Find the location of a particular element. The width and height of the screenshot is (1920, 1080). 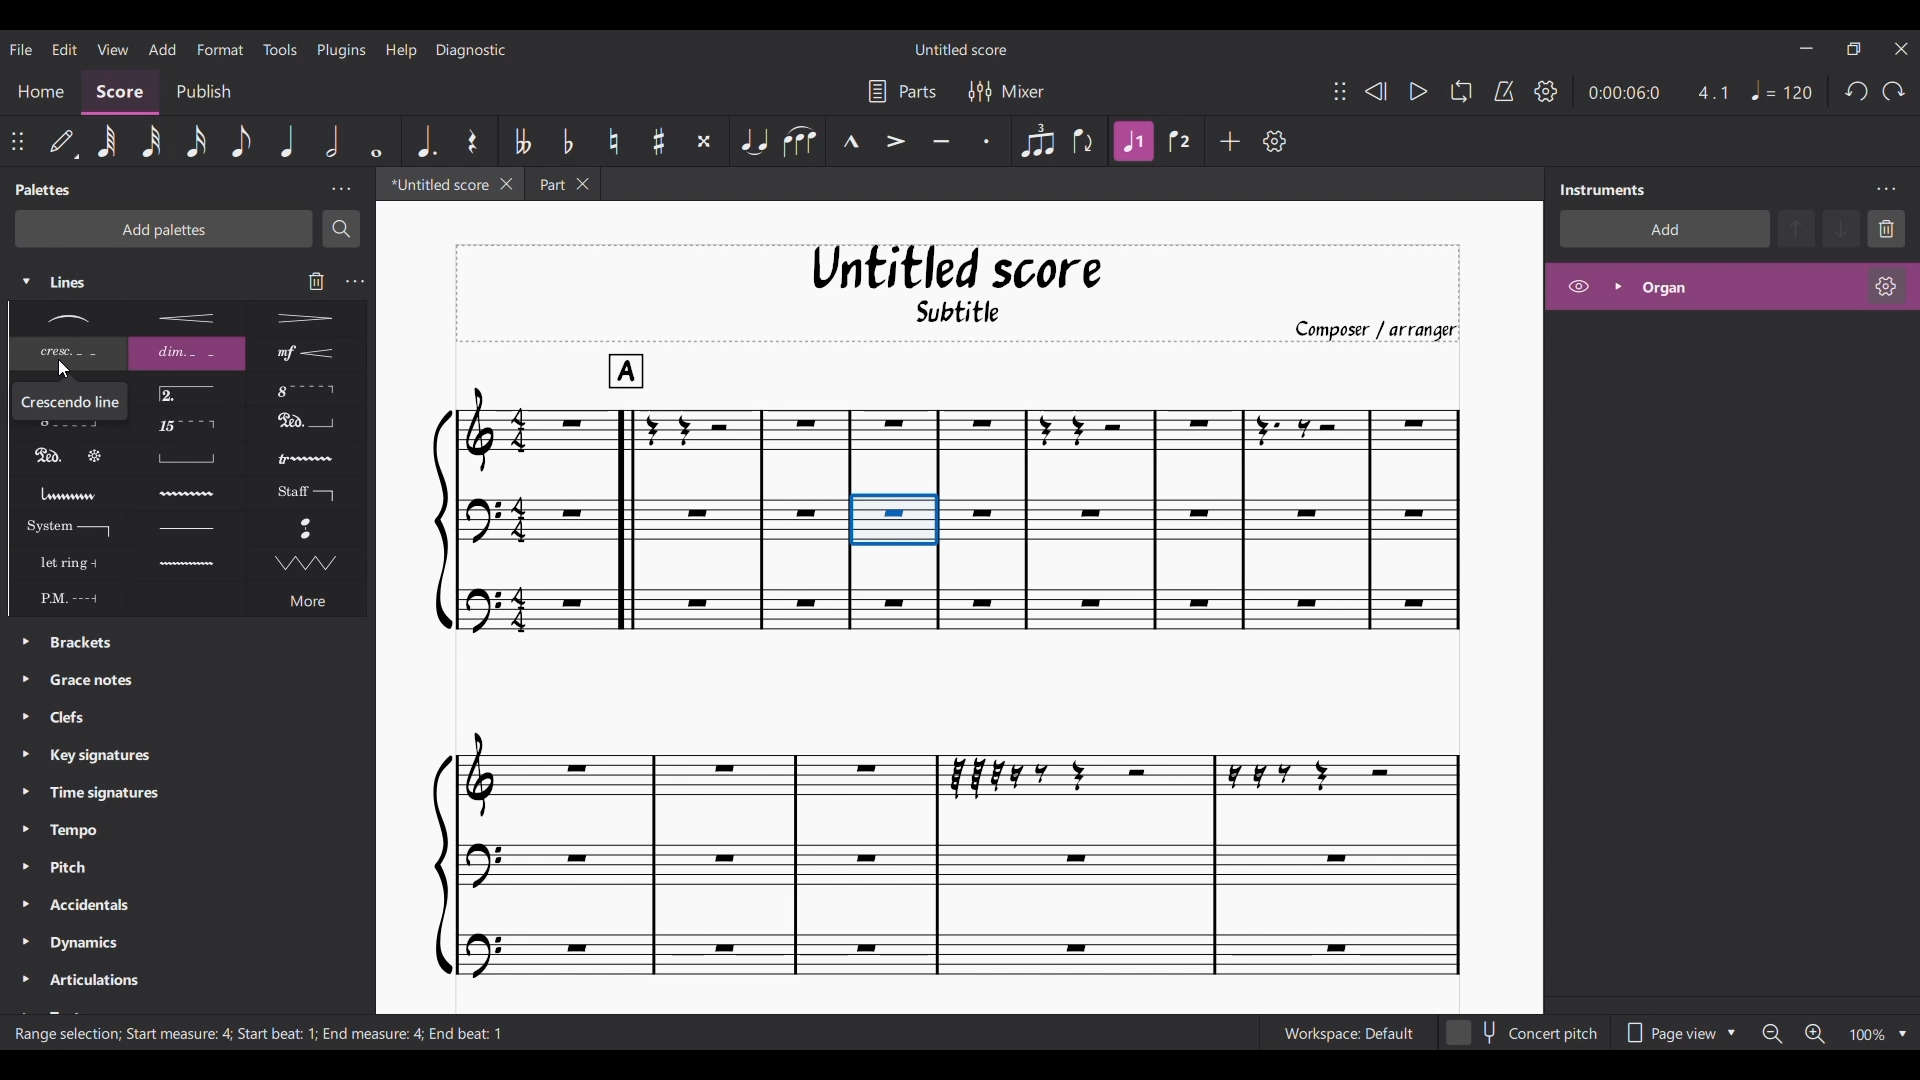

Expand Lines Palette highlighted by cursor is located at coordinates (27, 281).